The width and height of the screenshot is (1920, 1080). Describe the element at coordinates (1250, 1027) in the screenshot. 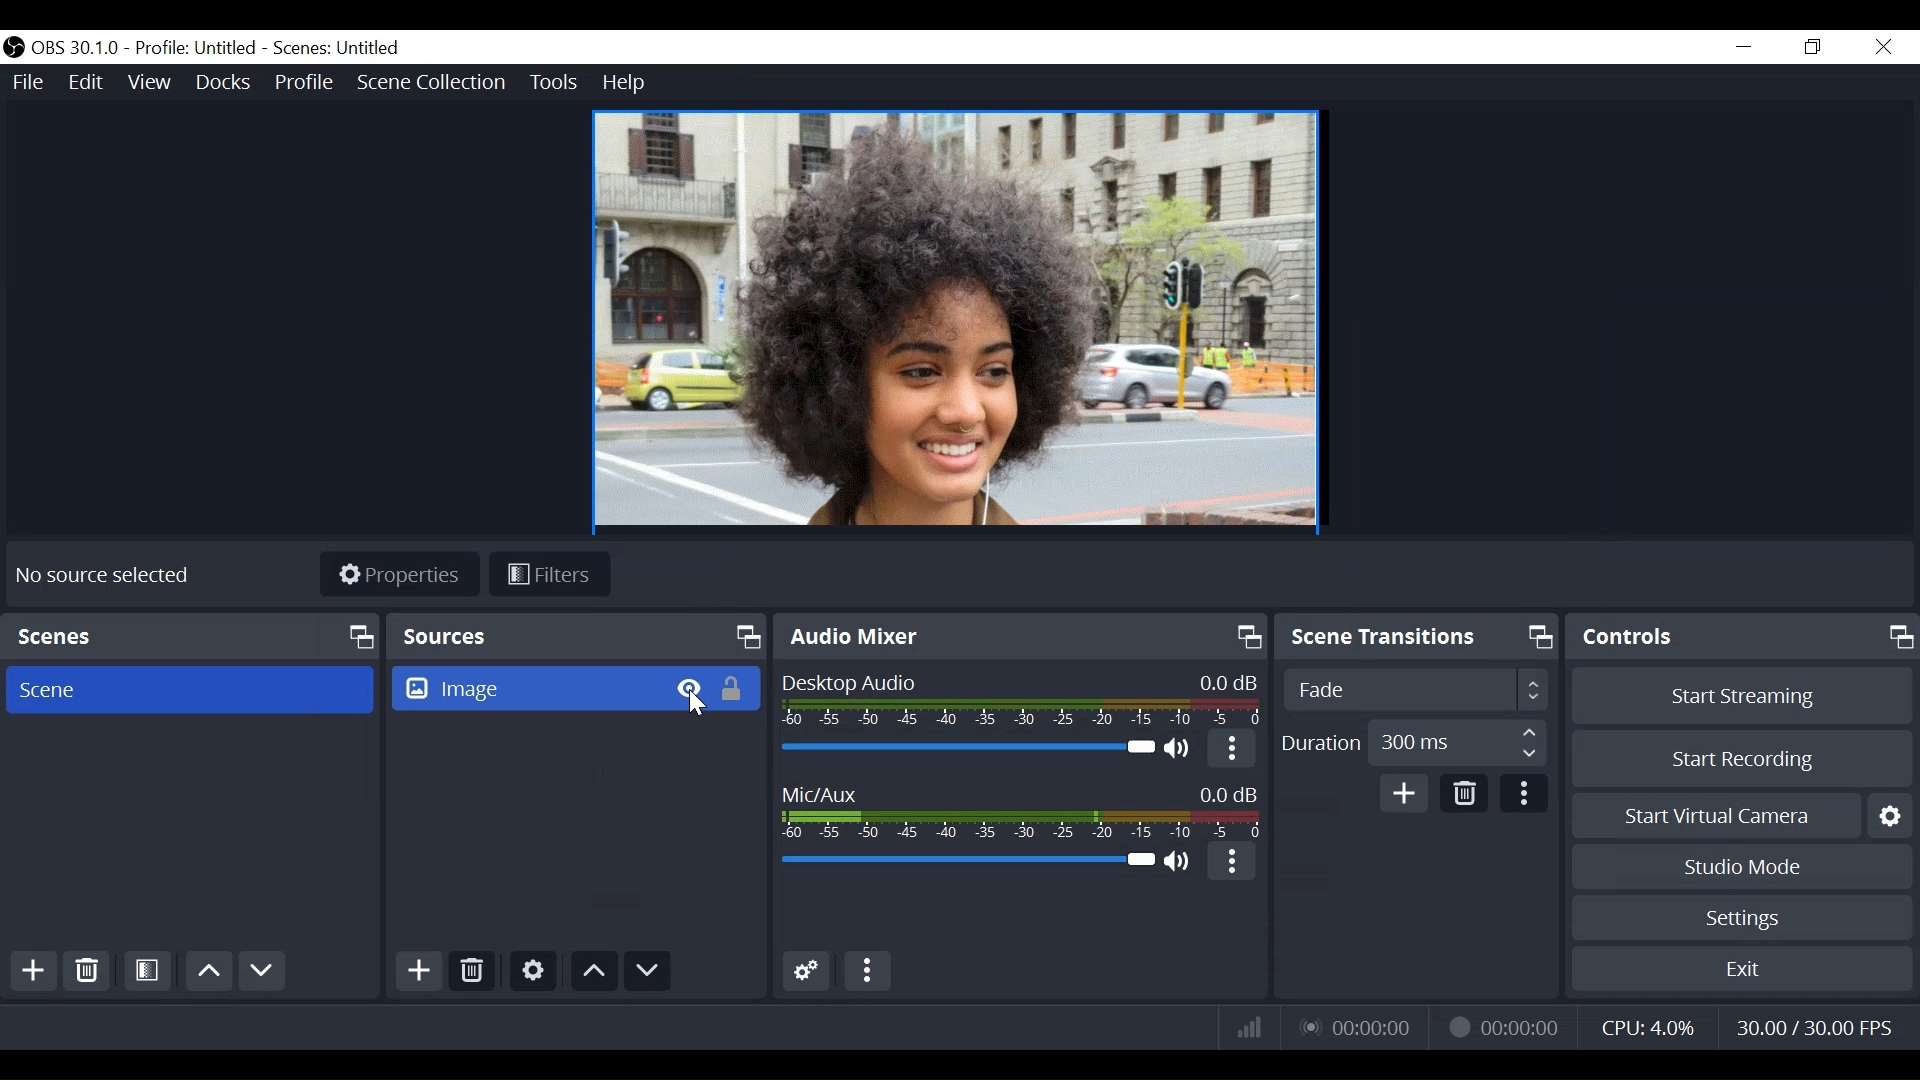

I see `Bitrate` at that location.